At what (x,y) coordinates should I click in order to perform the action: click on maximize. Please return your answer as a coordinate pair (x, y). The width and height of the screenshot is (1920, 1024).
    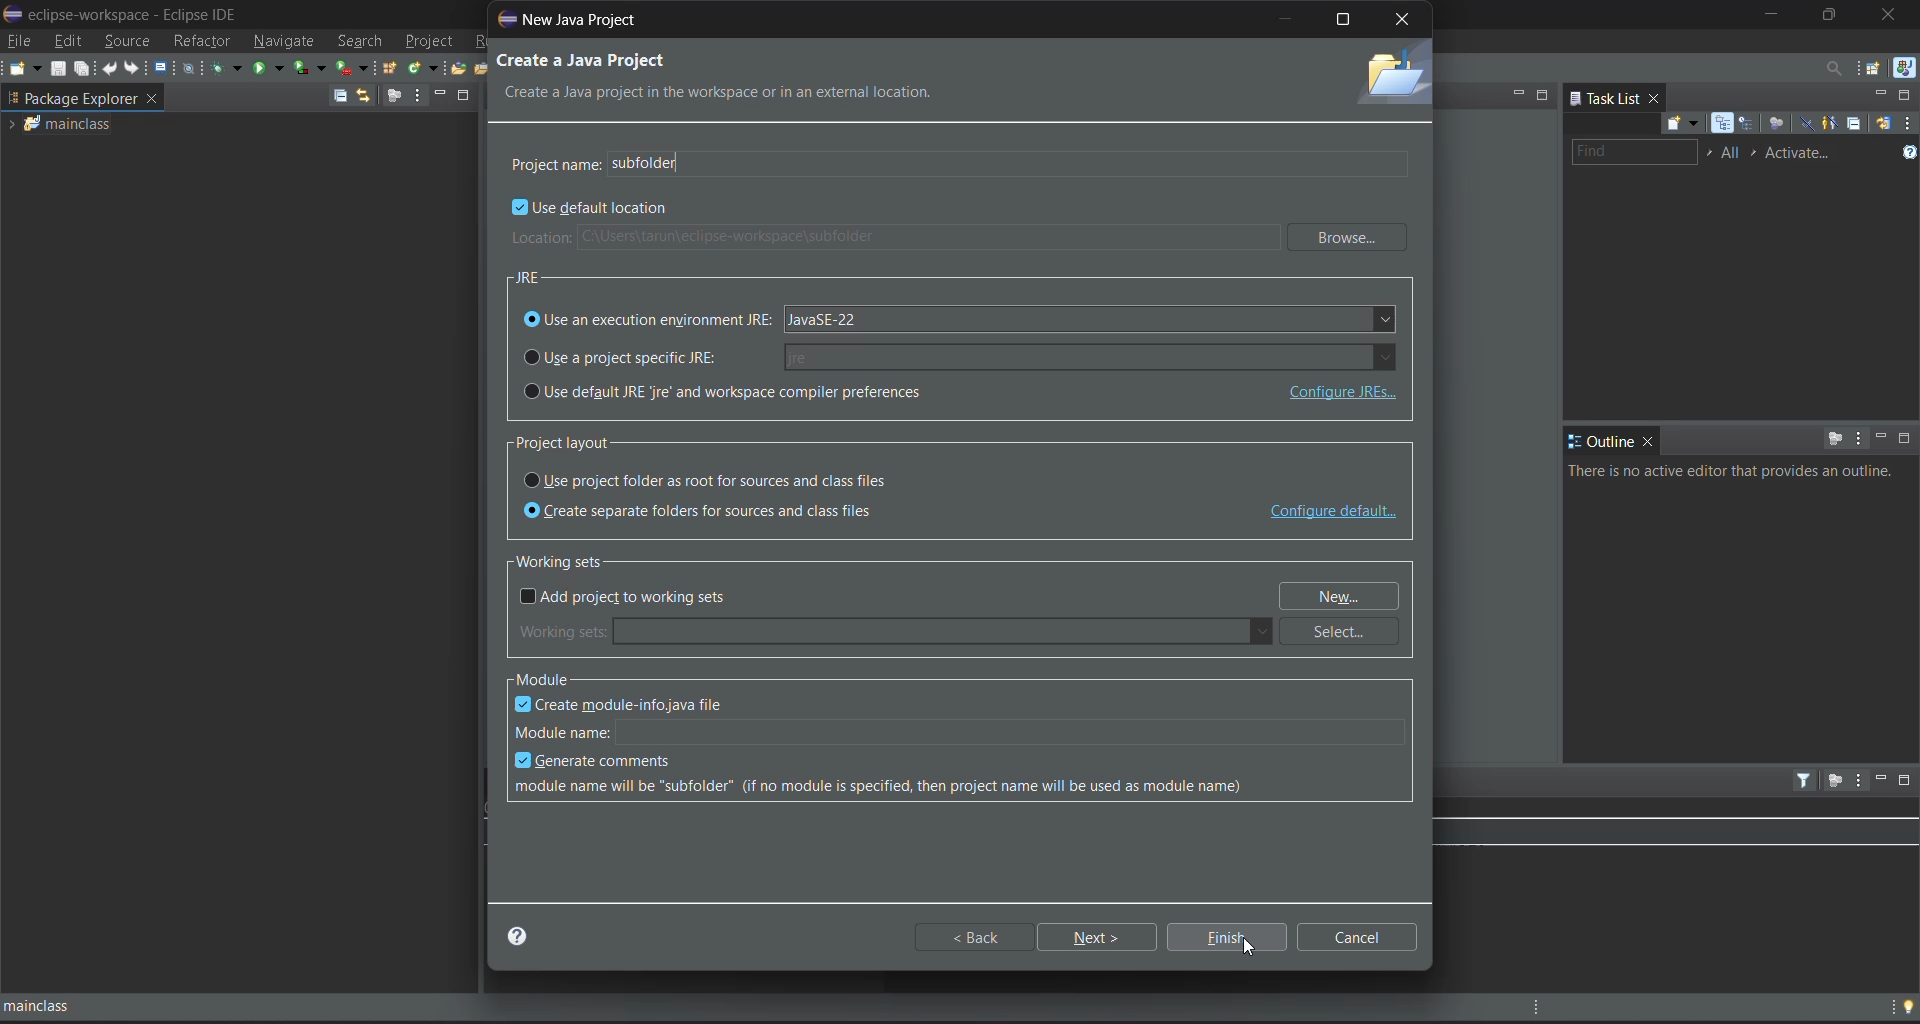
    Looking at the image, I should click on (465, 96).